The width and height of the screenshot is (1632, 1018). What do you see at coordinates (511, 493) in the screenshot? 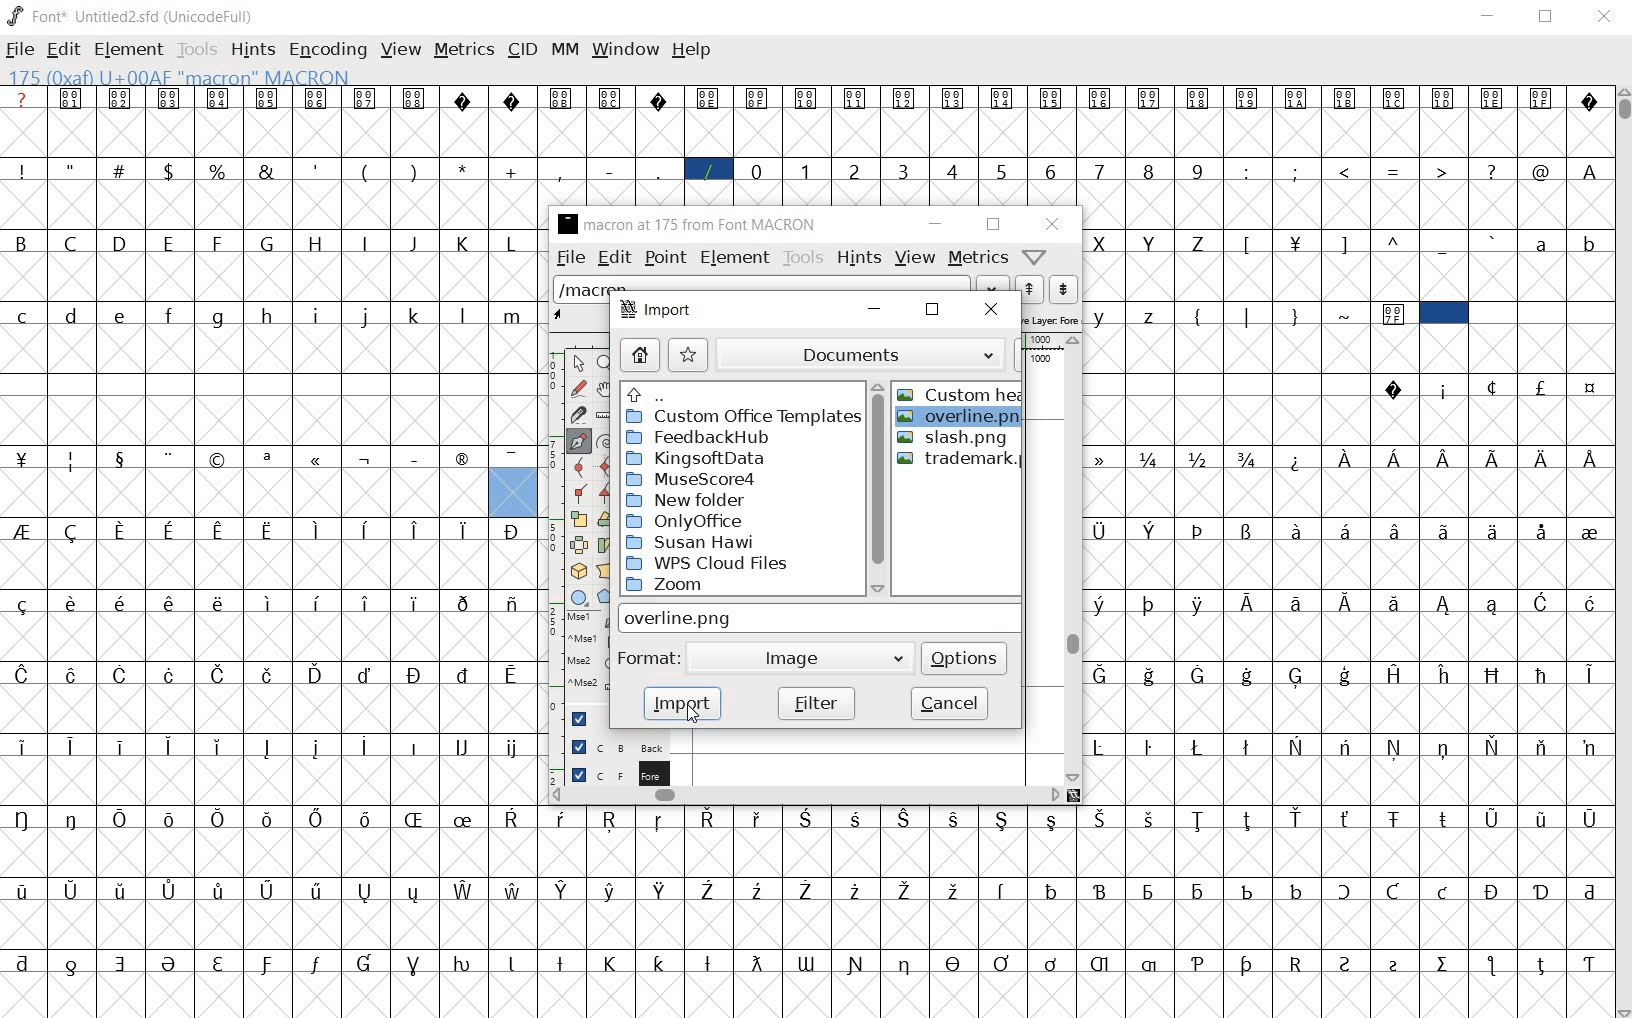
I see `glyph slot` at bounding box center [511, 493].